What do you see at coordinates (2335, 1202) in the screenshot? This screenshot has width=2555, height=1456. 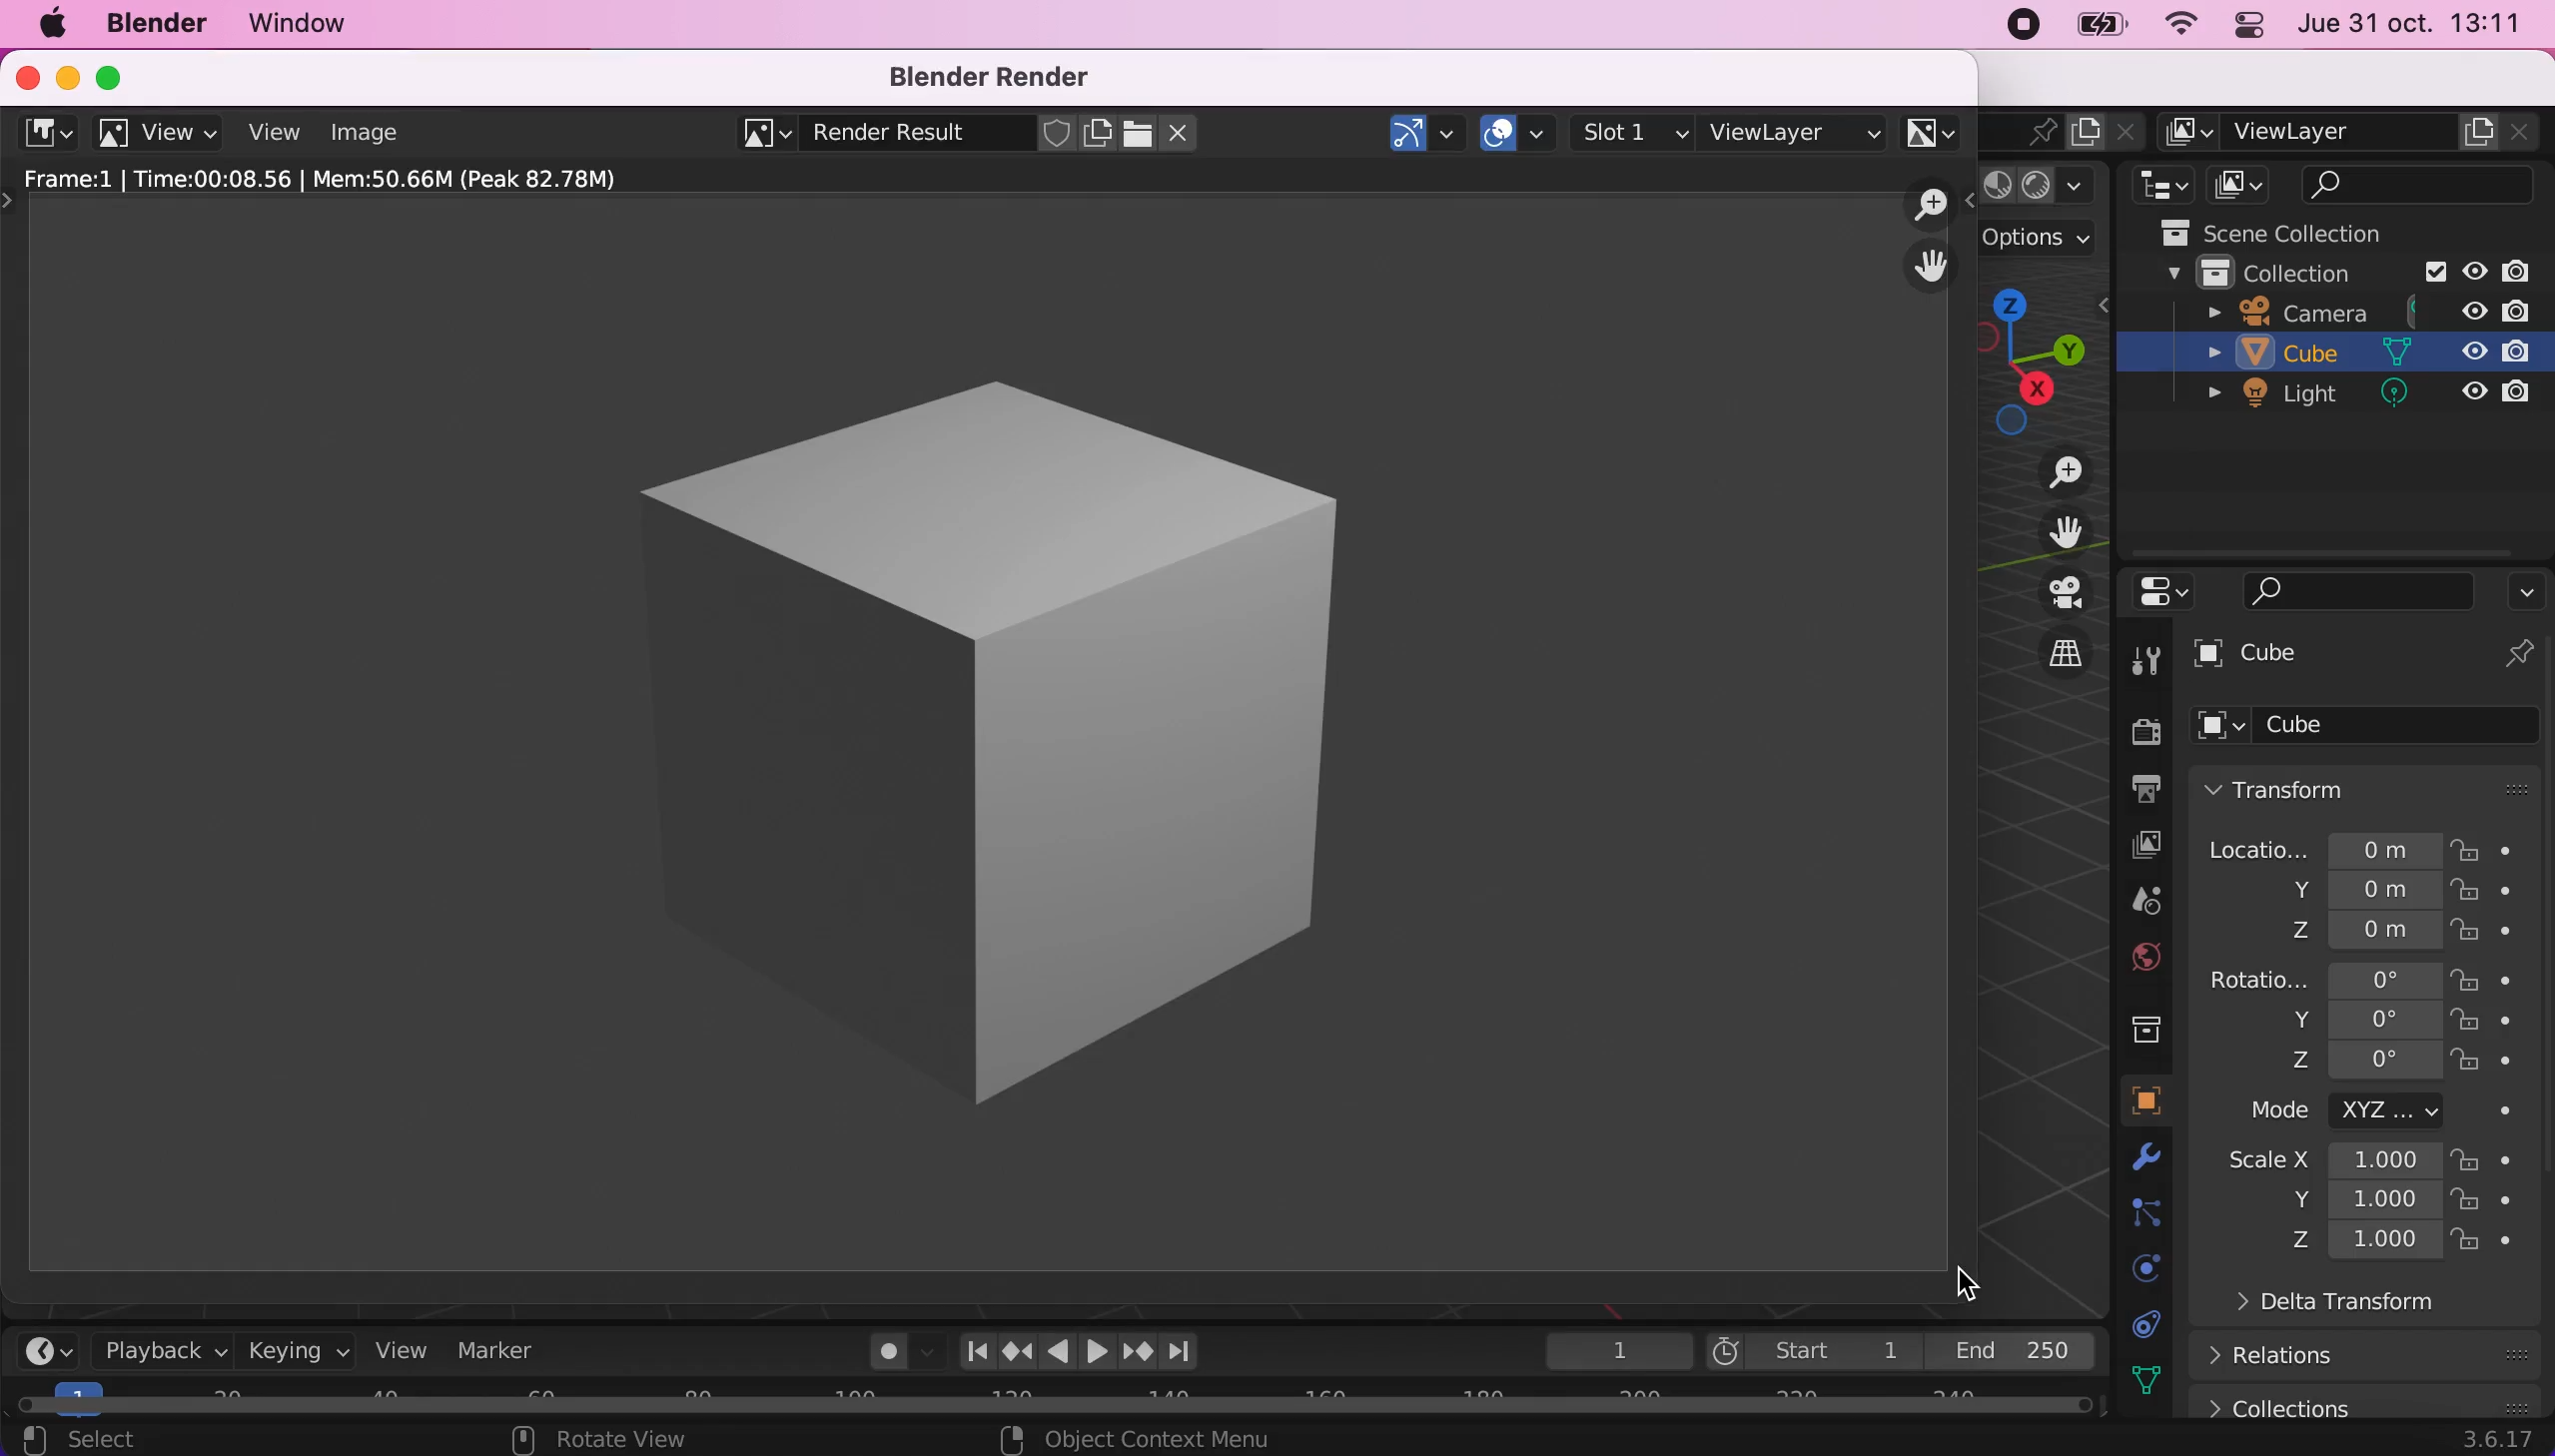 I see `scale measures` at bounding box center [2335, 1202].